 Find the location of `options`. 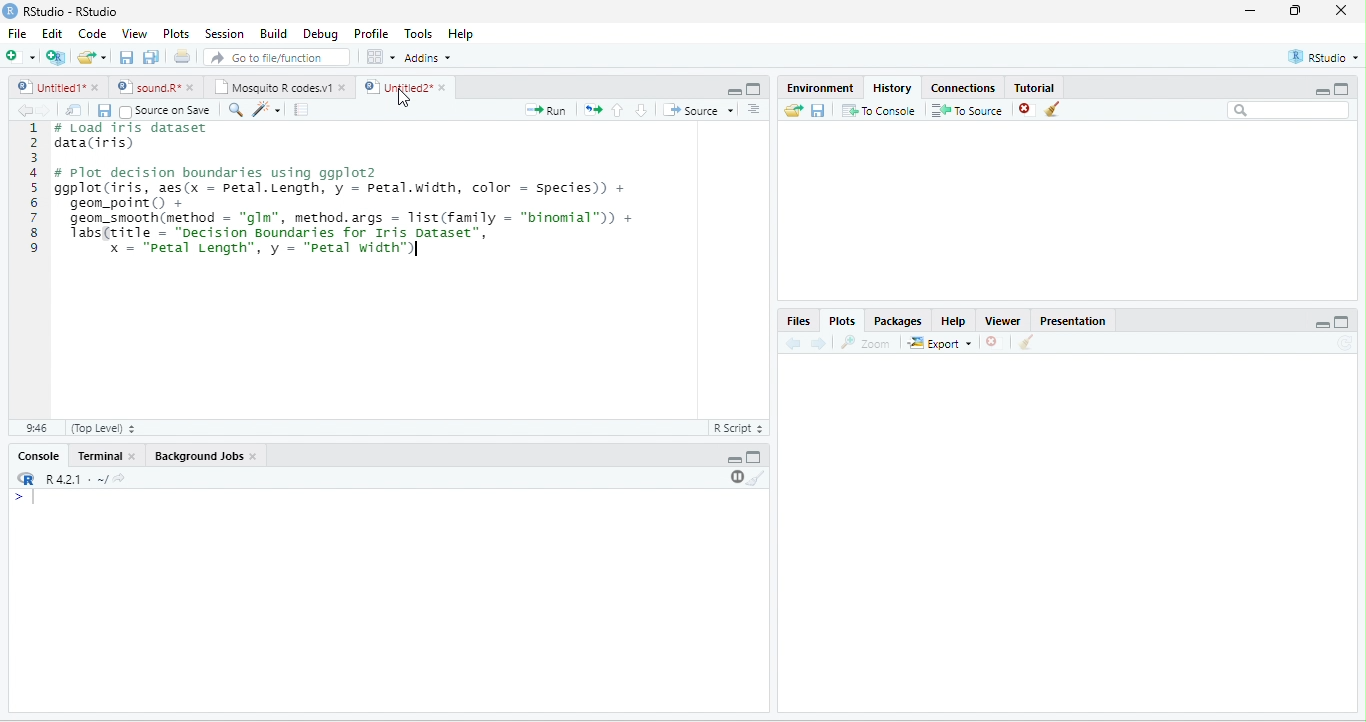

options is located at coordinates (381, 57).